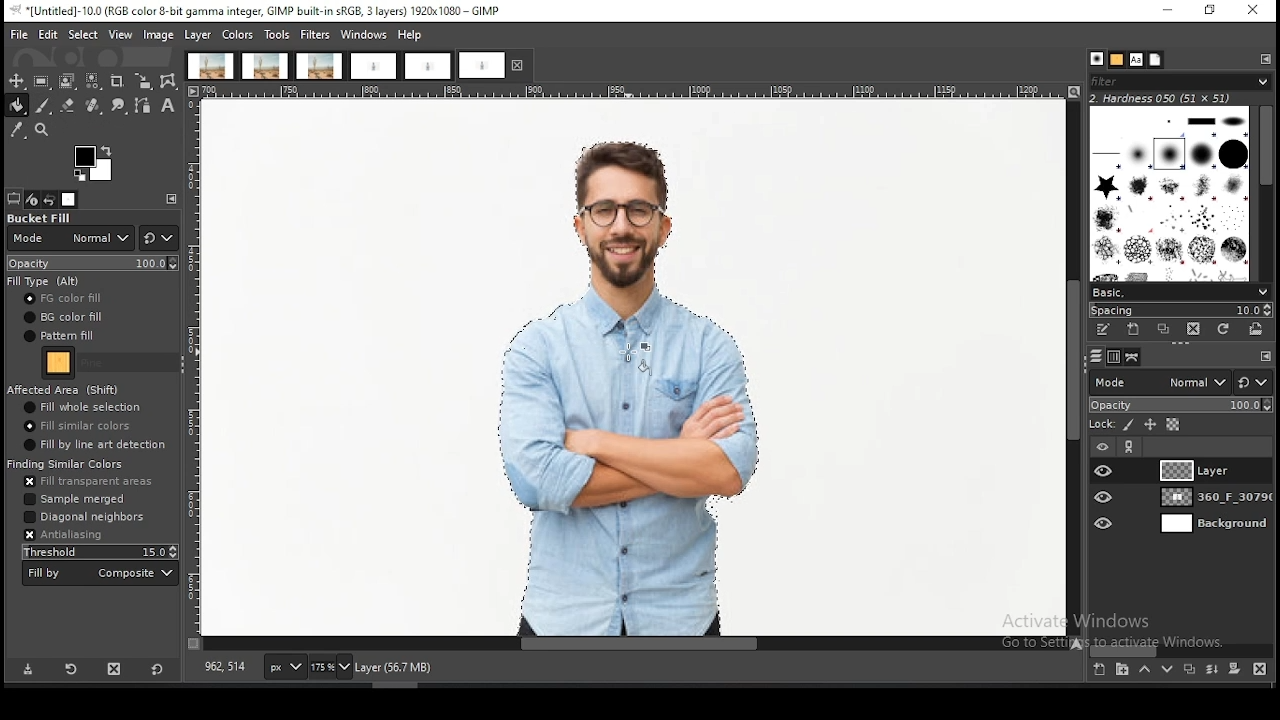  I want to click on layer visibility on/off, so click(1105, 496).